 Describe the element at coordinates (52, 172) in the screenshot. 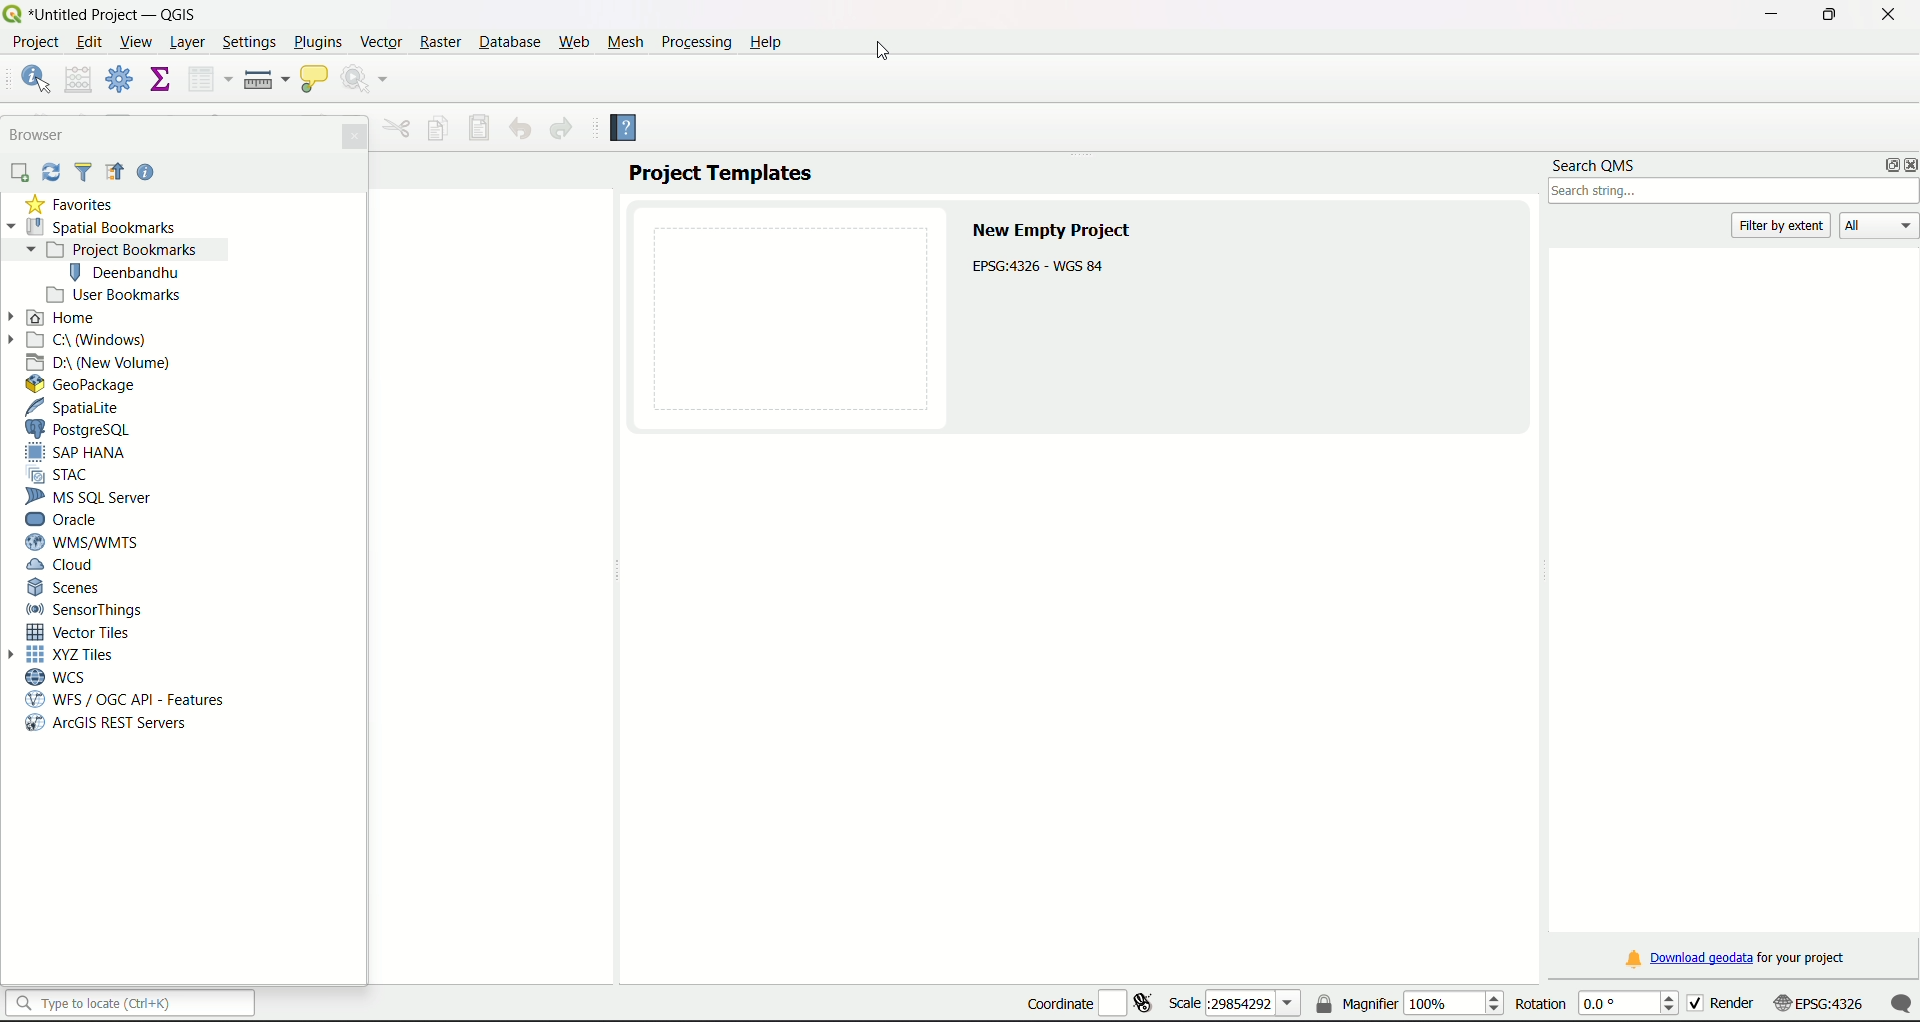

I see `Sync` at that location.